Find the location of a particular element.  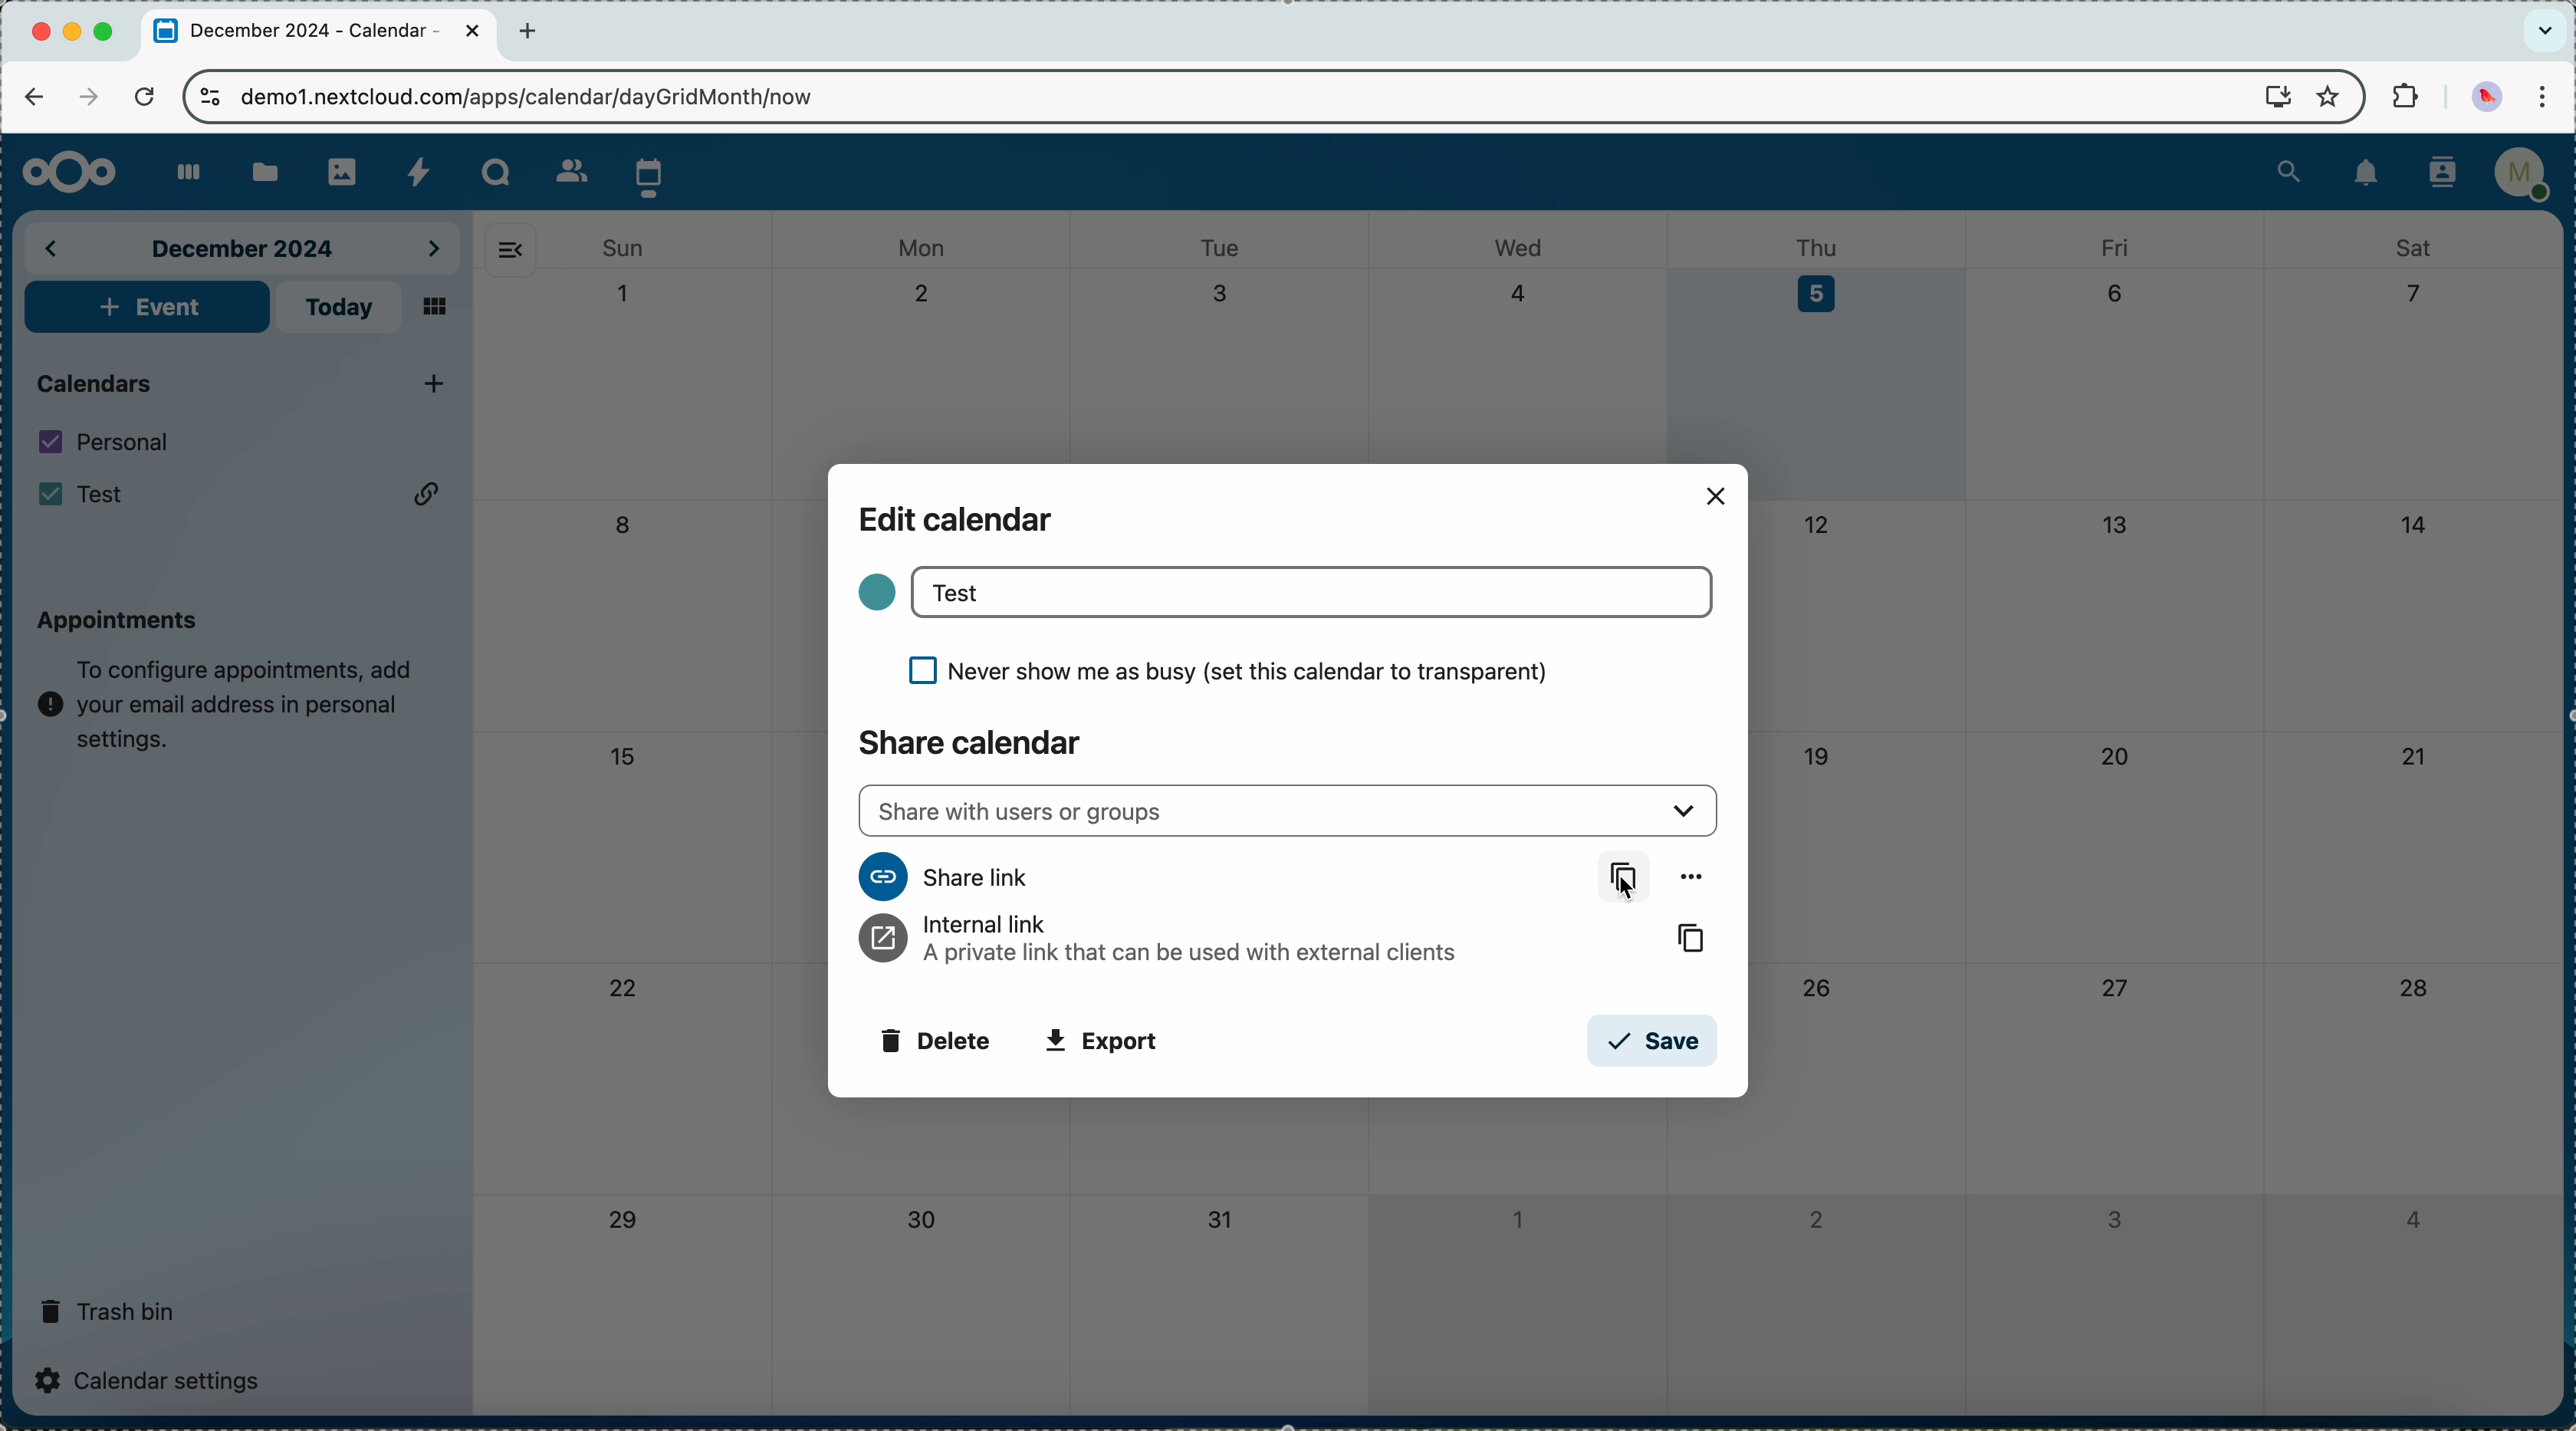

december 2024 is located at coordinates (246, 246).